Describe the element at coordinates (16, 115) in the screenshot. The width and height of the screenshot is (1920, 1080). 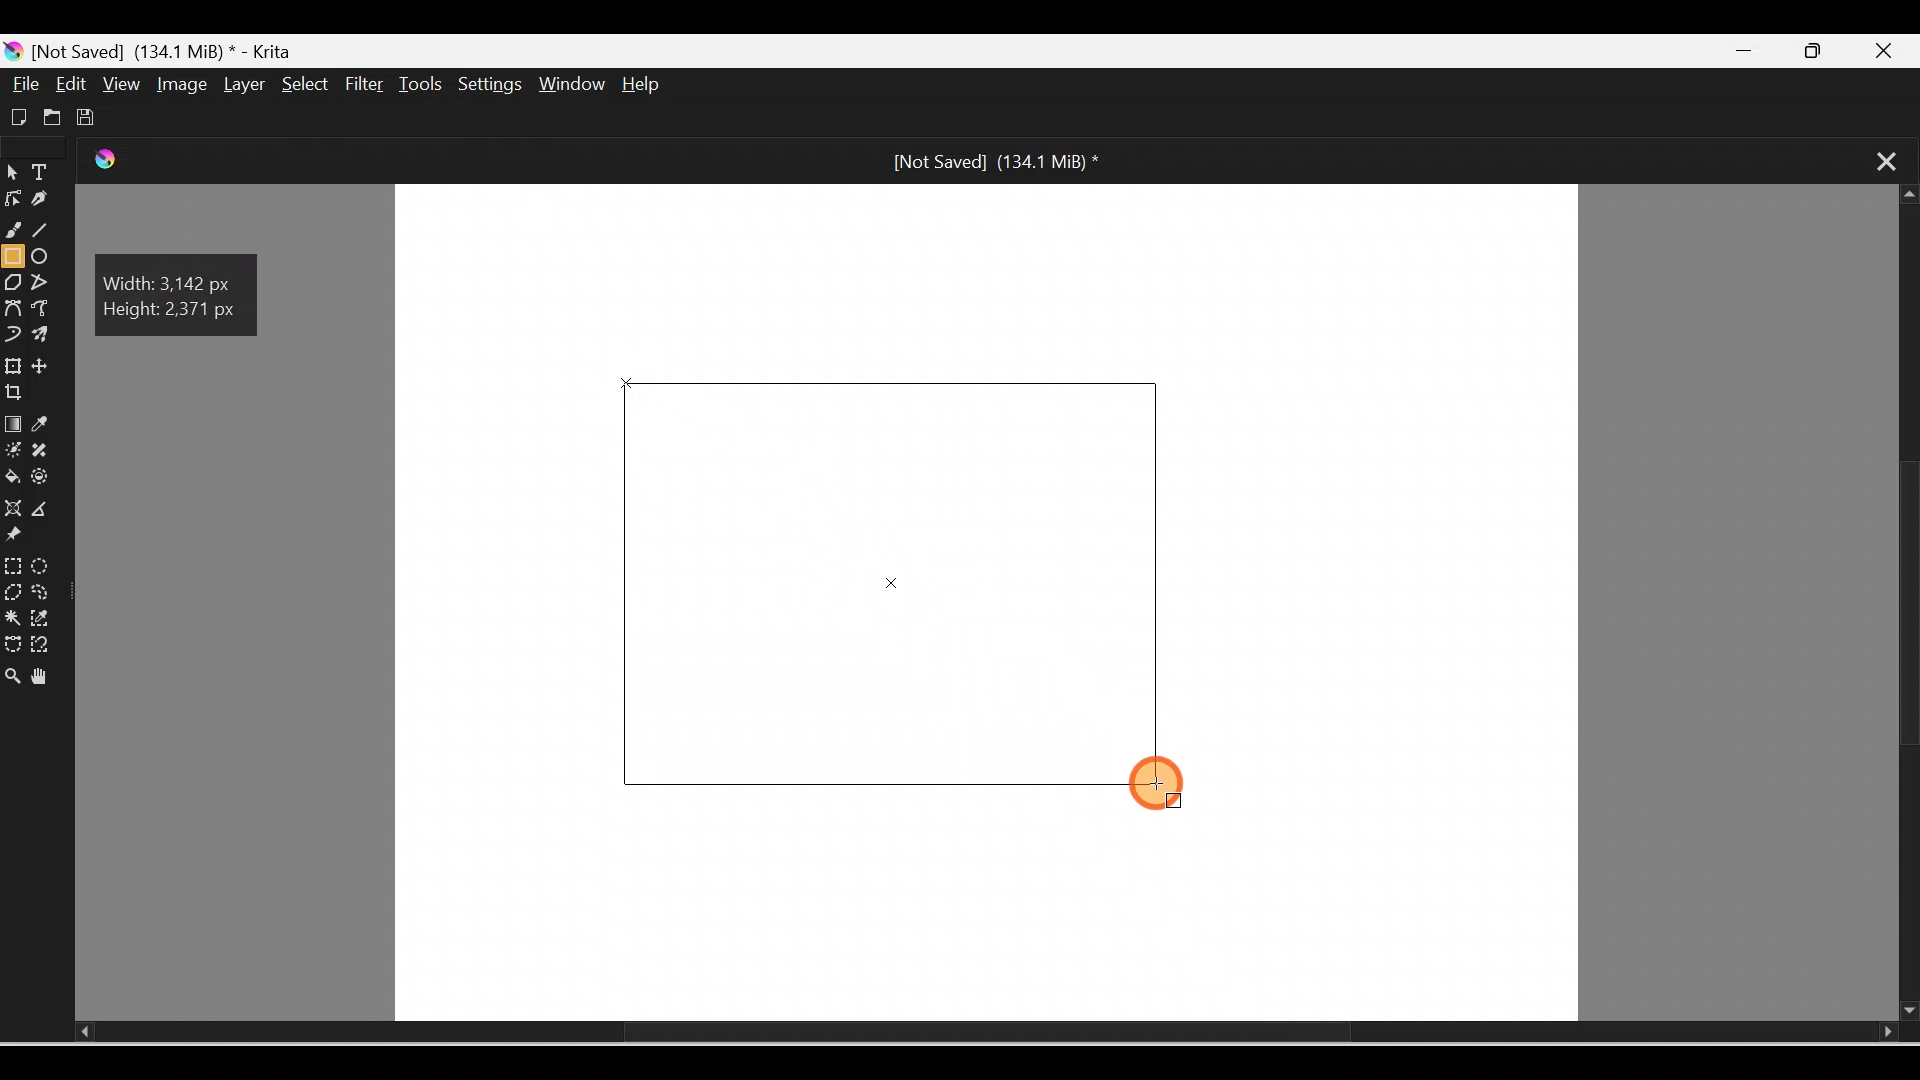
I see `Create new document` at that location.